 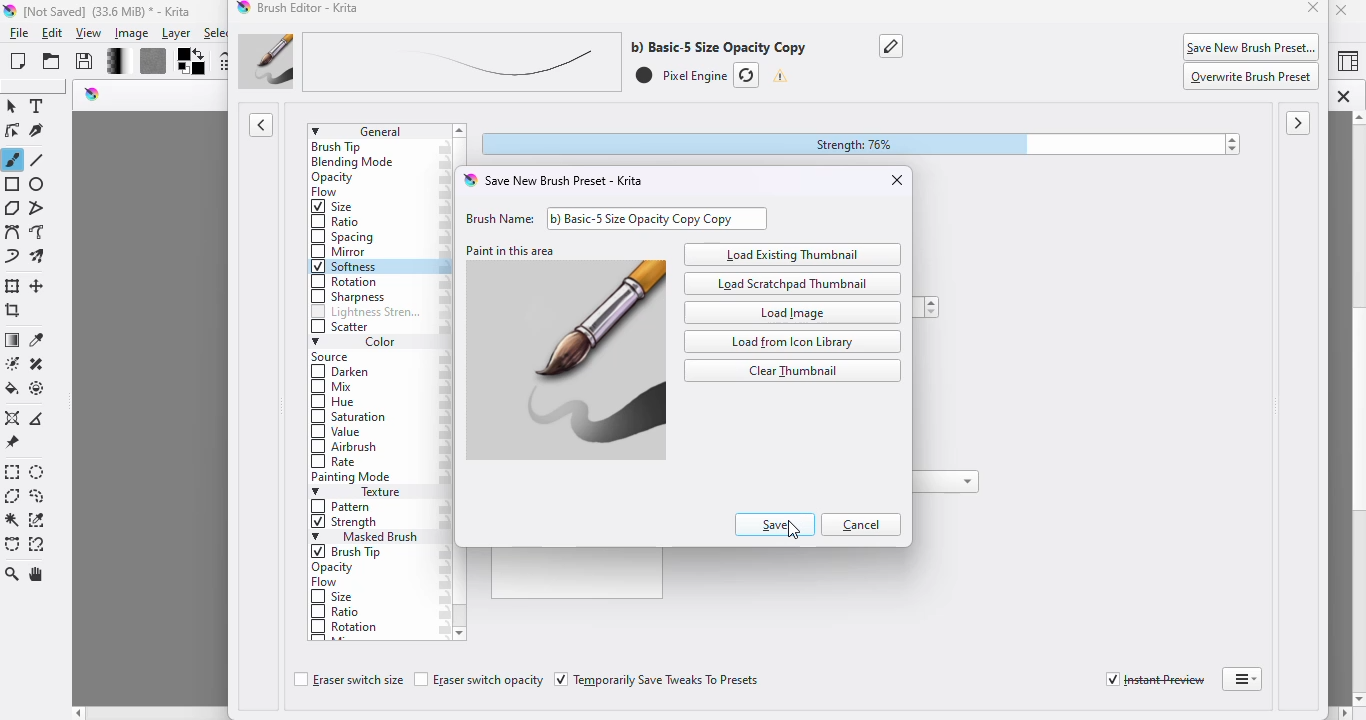 What do you see at coordinates (13, 521) in the screenshot?
I see `contiguous selection tool` at bounding box center [13, 521].